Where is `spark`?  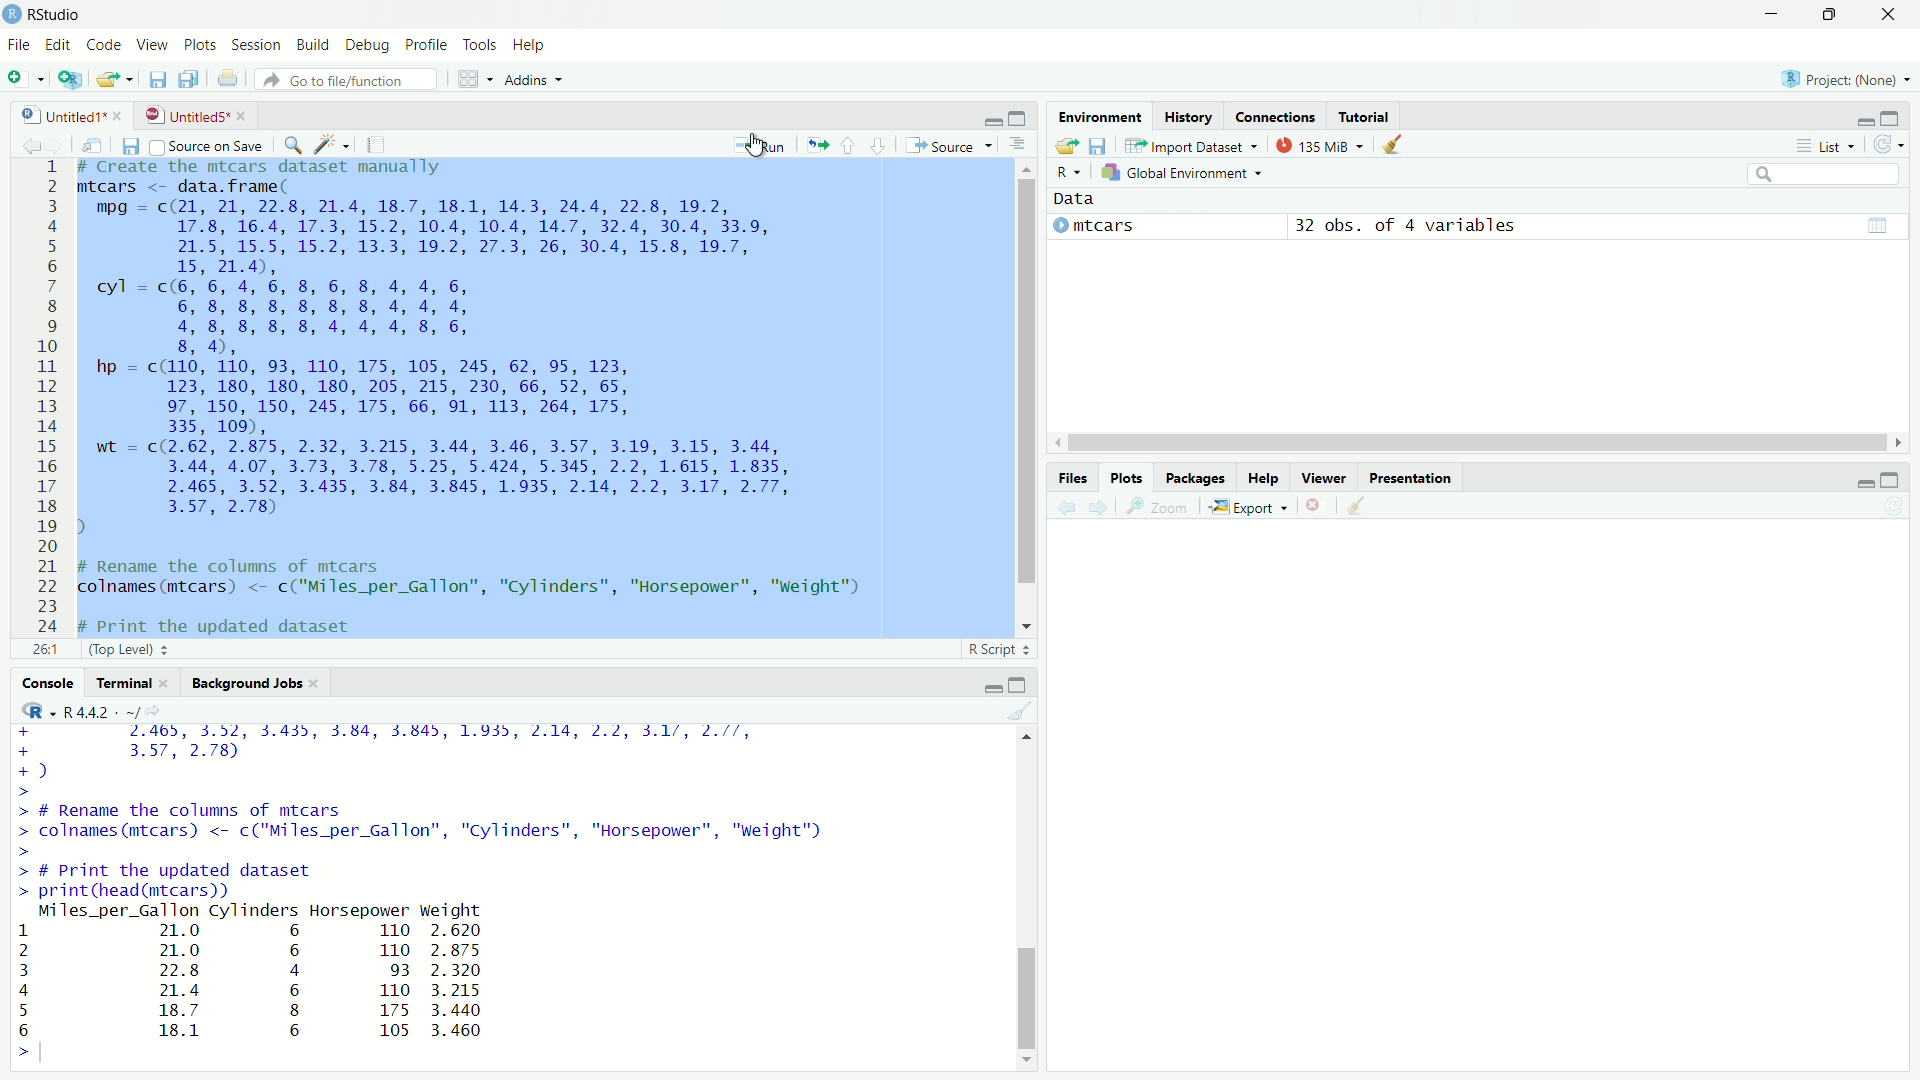 spark is located at coordinates (328, 141).